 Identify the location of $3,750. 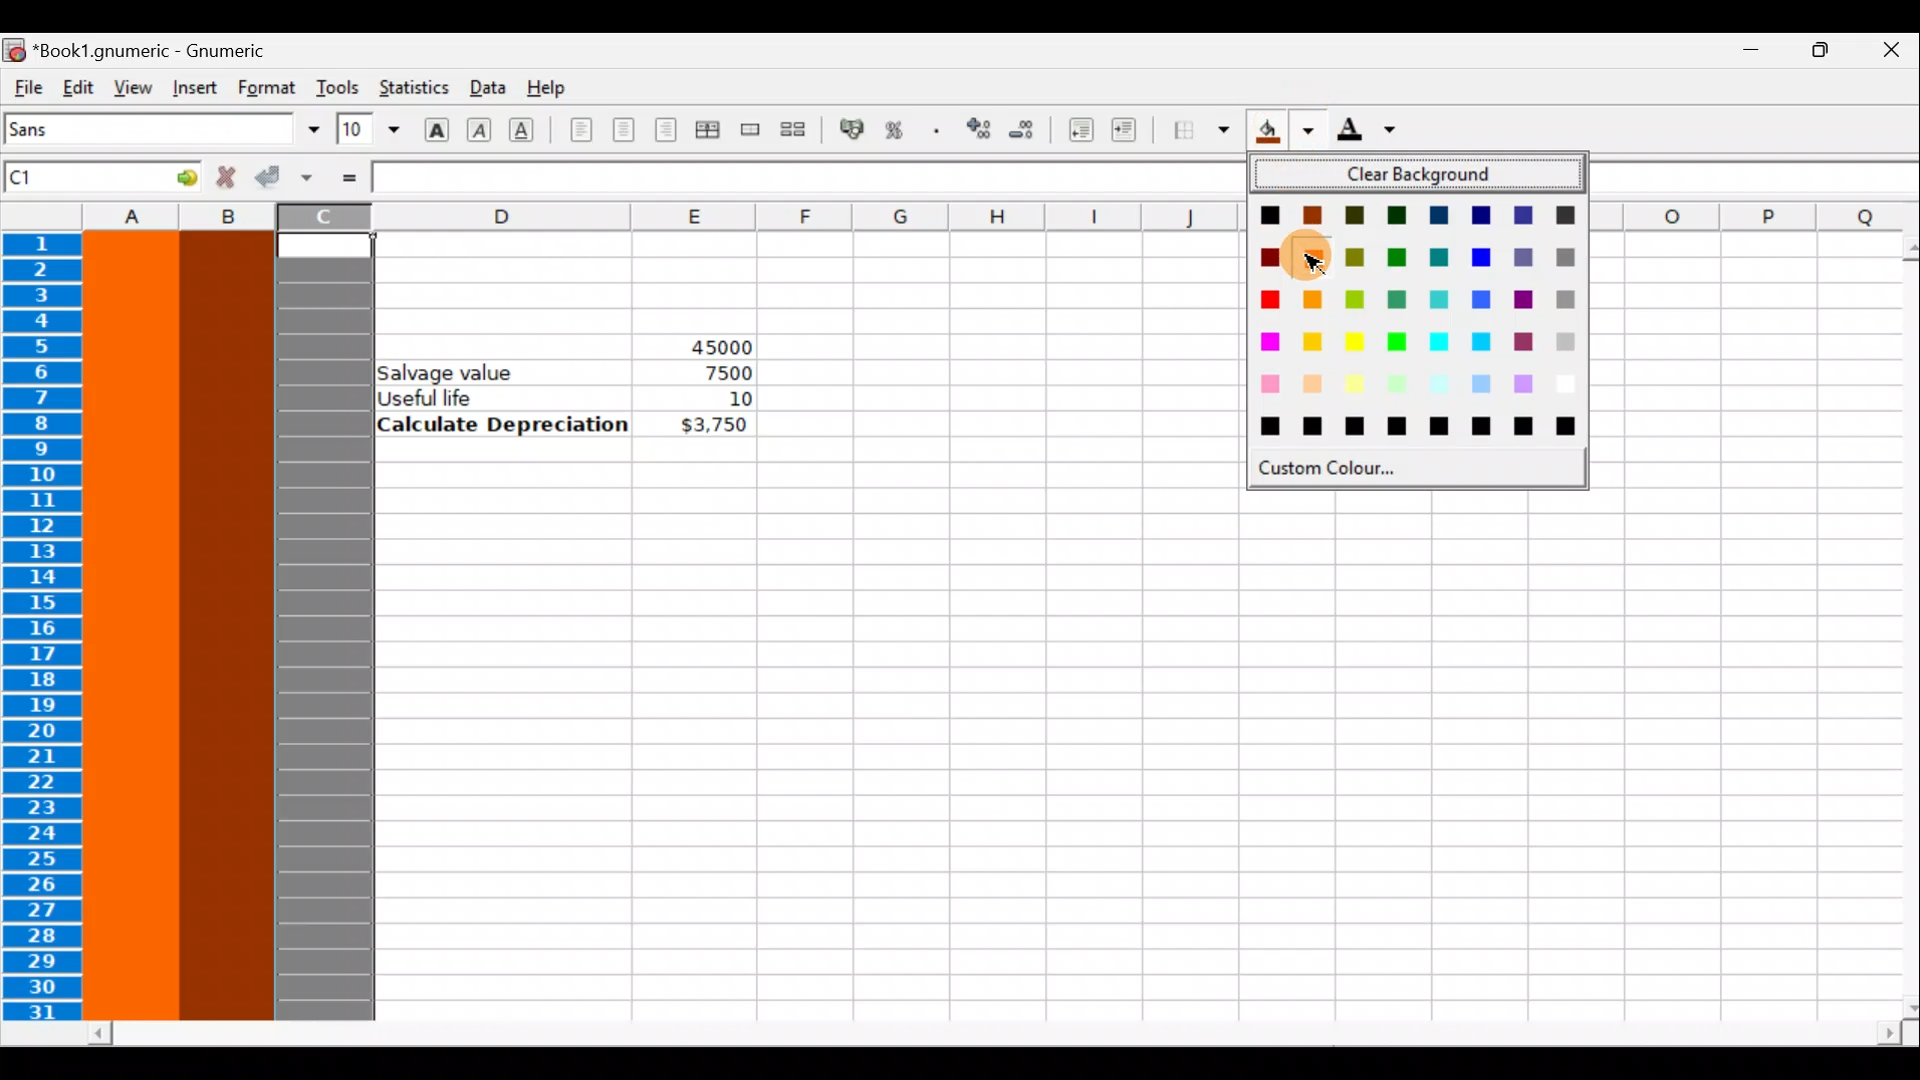
(712, 426).